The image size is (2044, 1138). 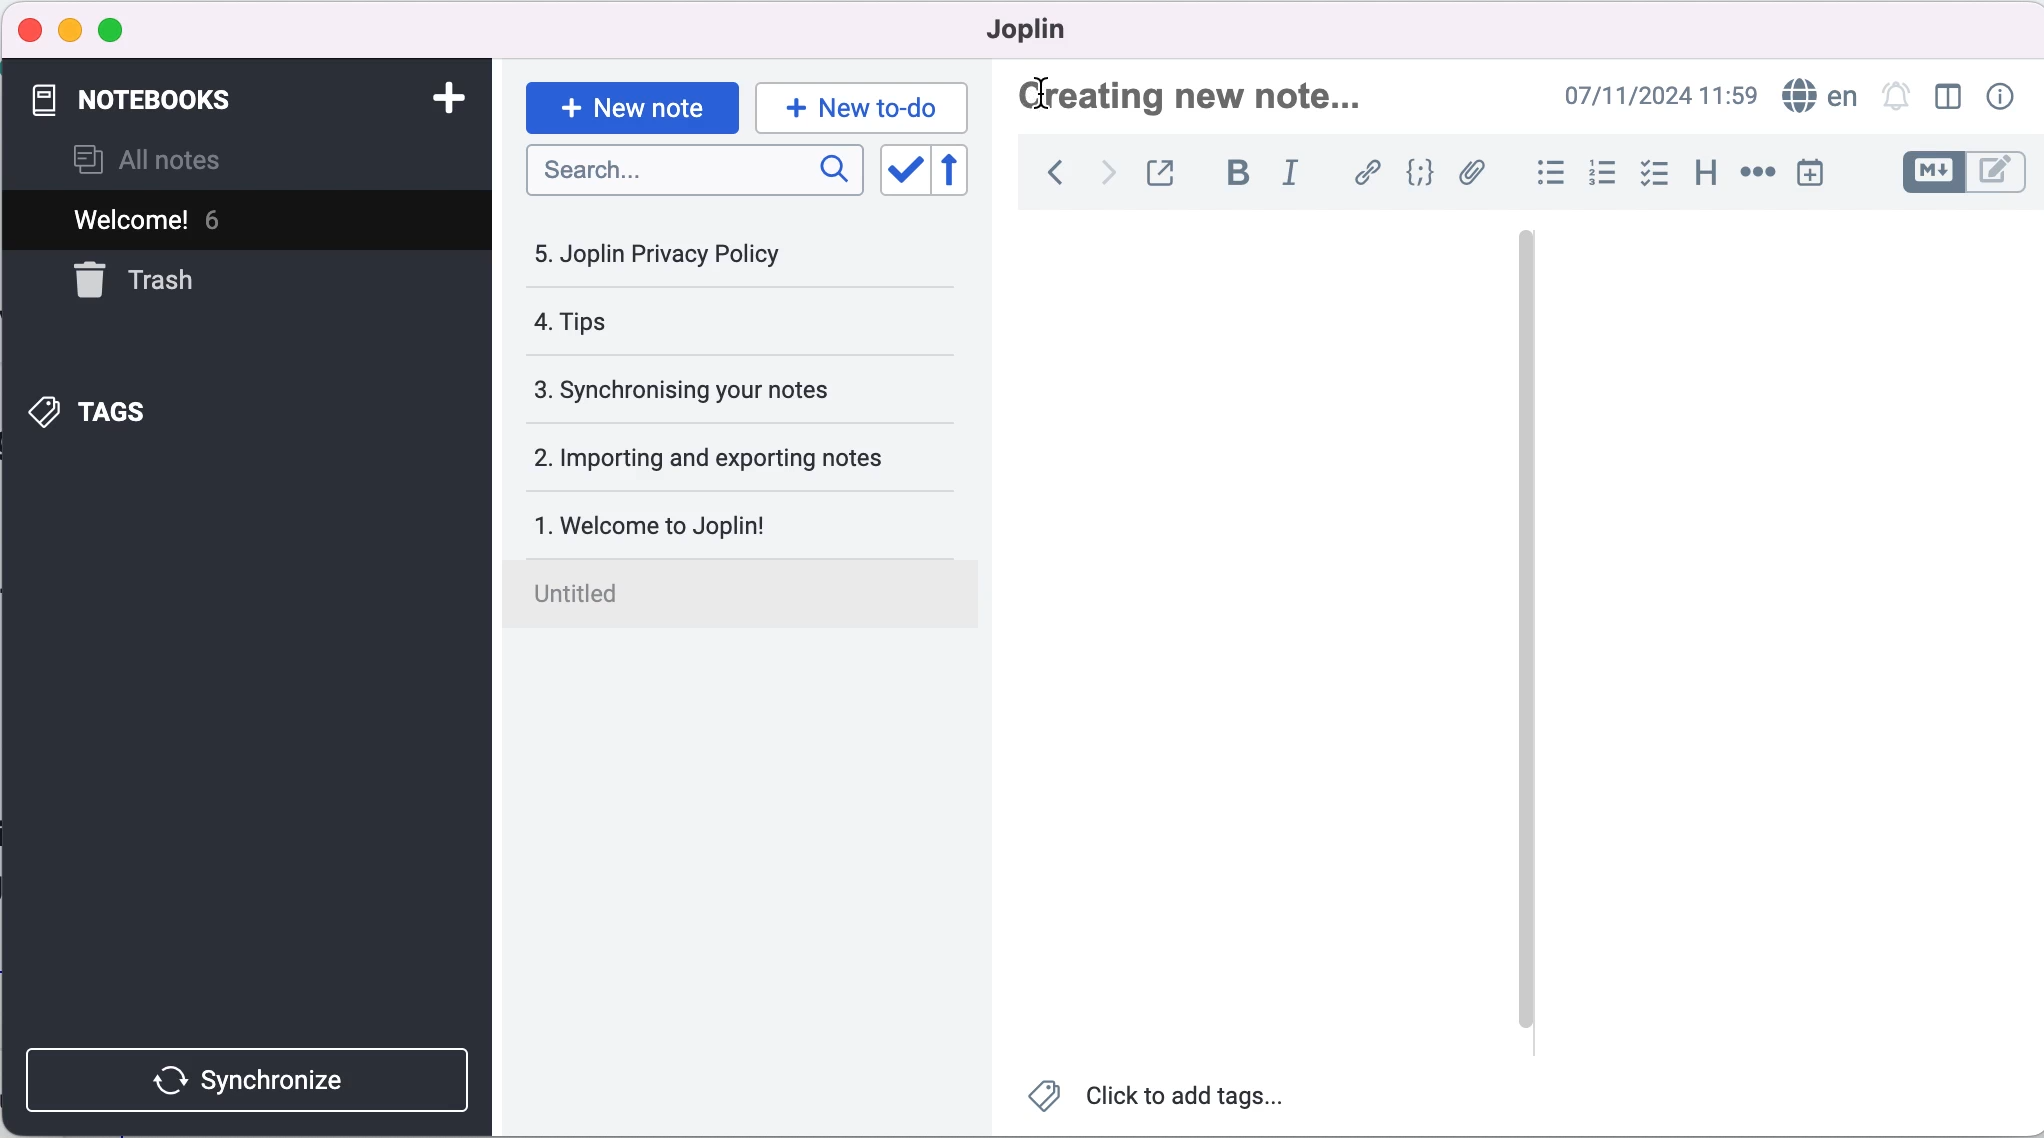 I want to click on new to-do, so click(x=866, y=103).